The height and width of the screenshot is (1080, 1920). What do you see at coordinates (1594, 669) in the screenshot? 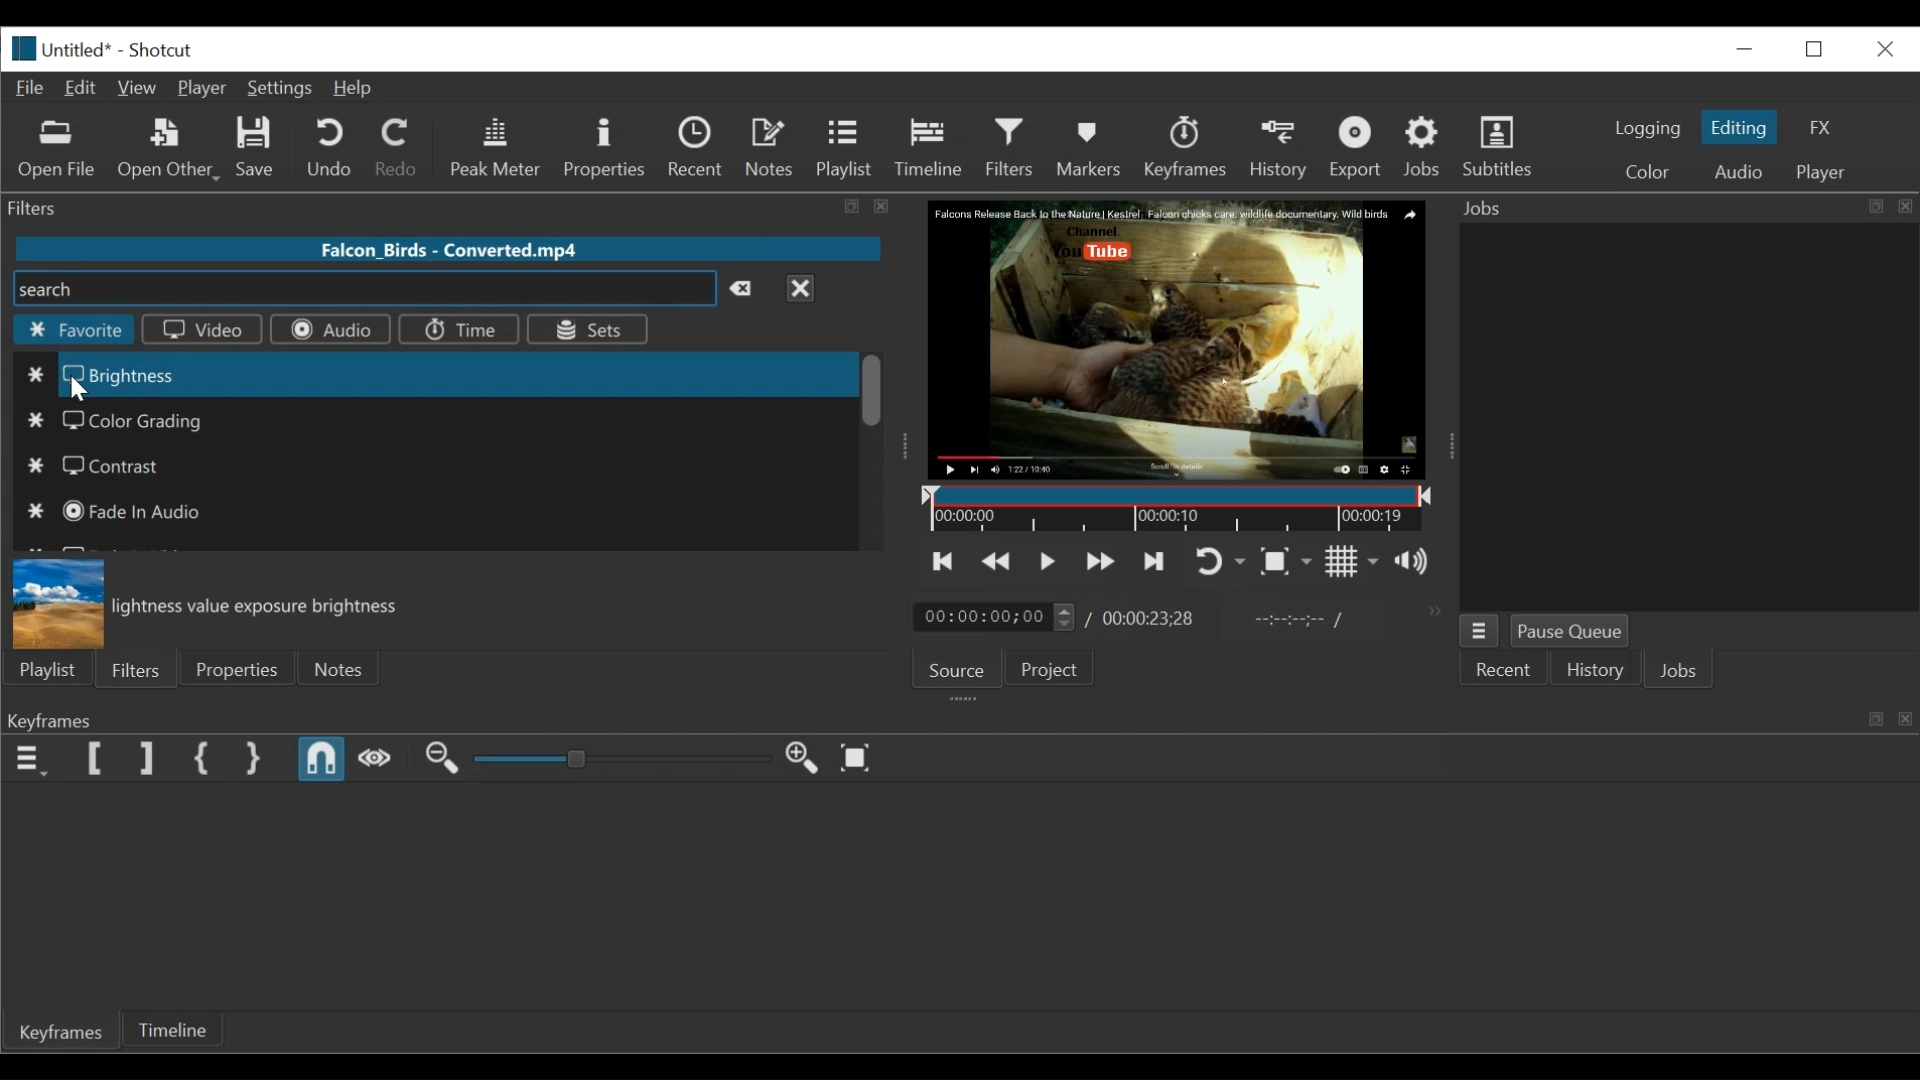
I see `History` at bounding box center [1594, 669].